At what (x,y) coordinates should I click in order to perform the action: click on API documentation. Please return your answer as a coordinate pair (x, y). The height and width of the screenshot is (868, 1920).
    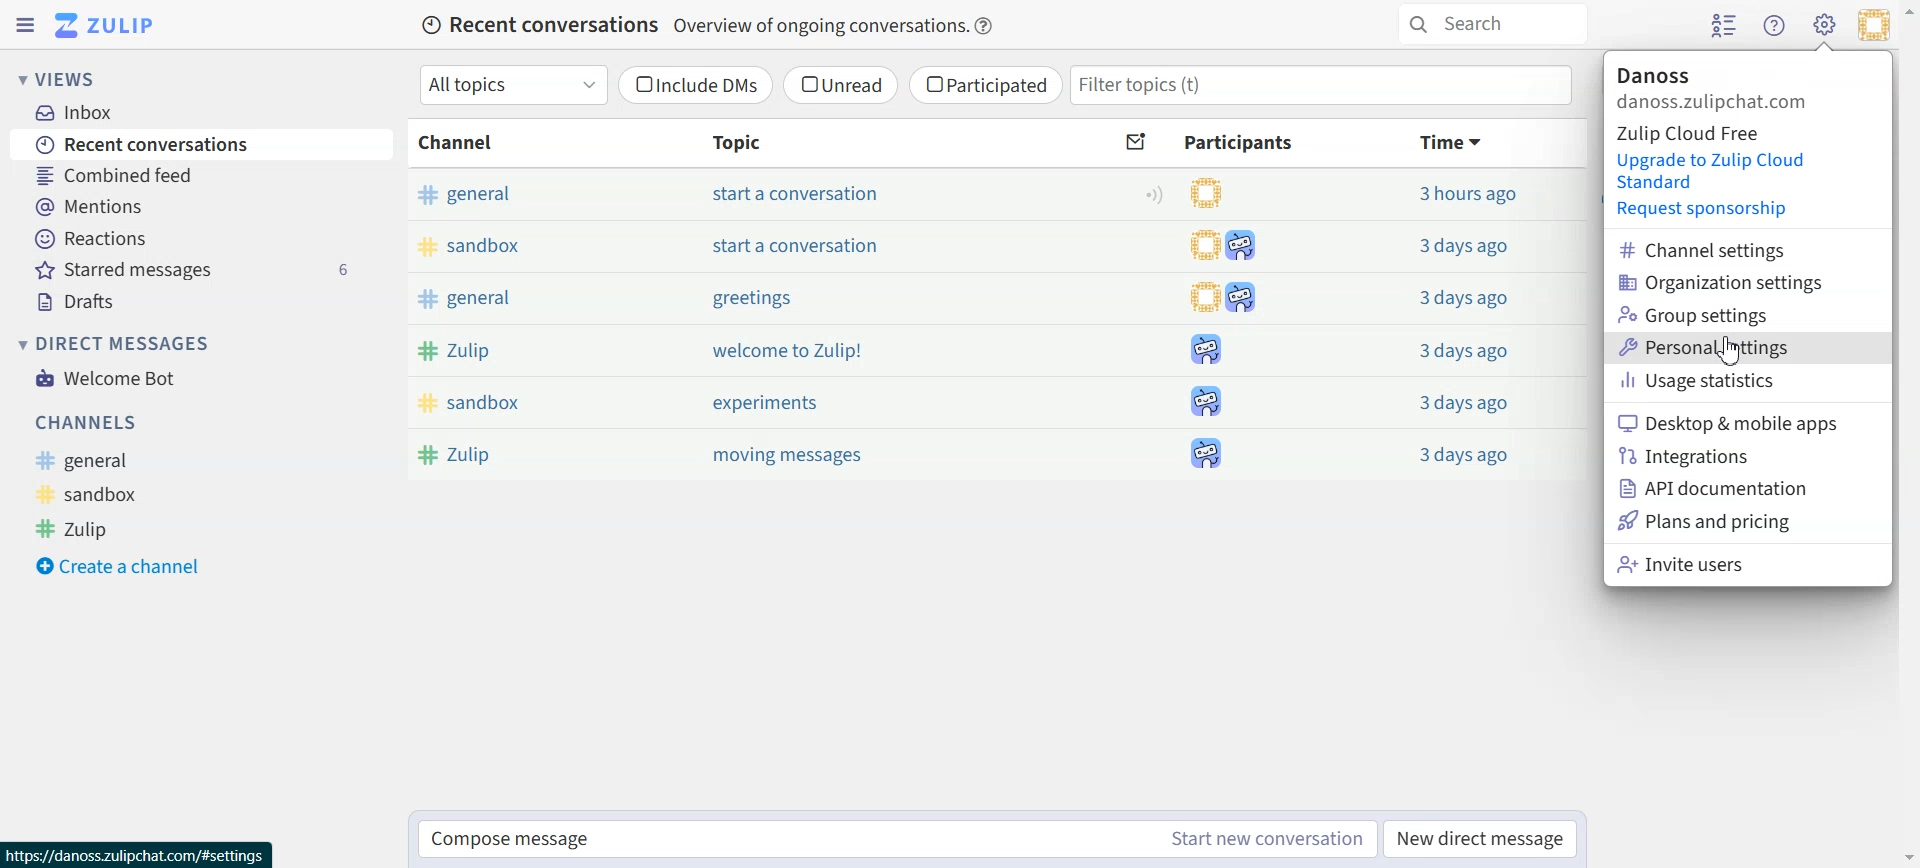
    Looking at the image, I should click on (1747, 489).